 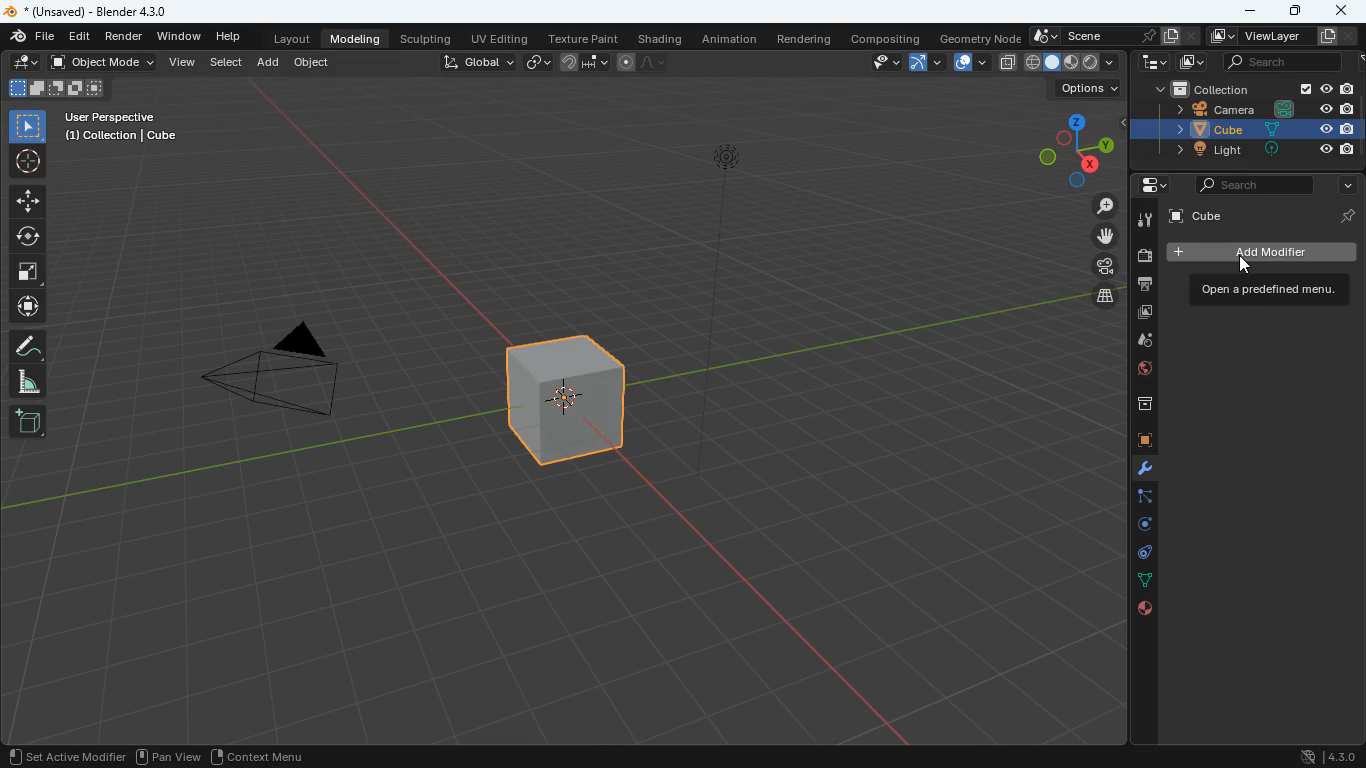 What do you see at coordinates (1252, 89) in the screenshot?
I see `collection` at bounding box center [1252, 89].